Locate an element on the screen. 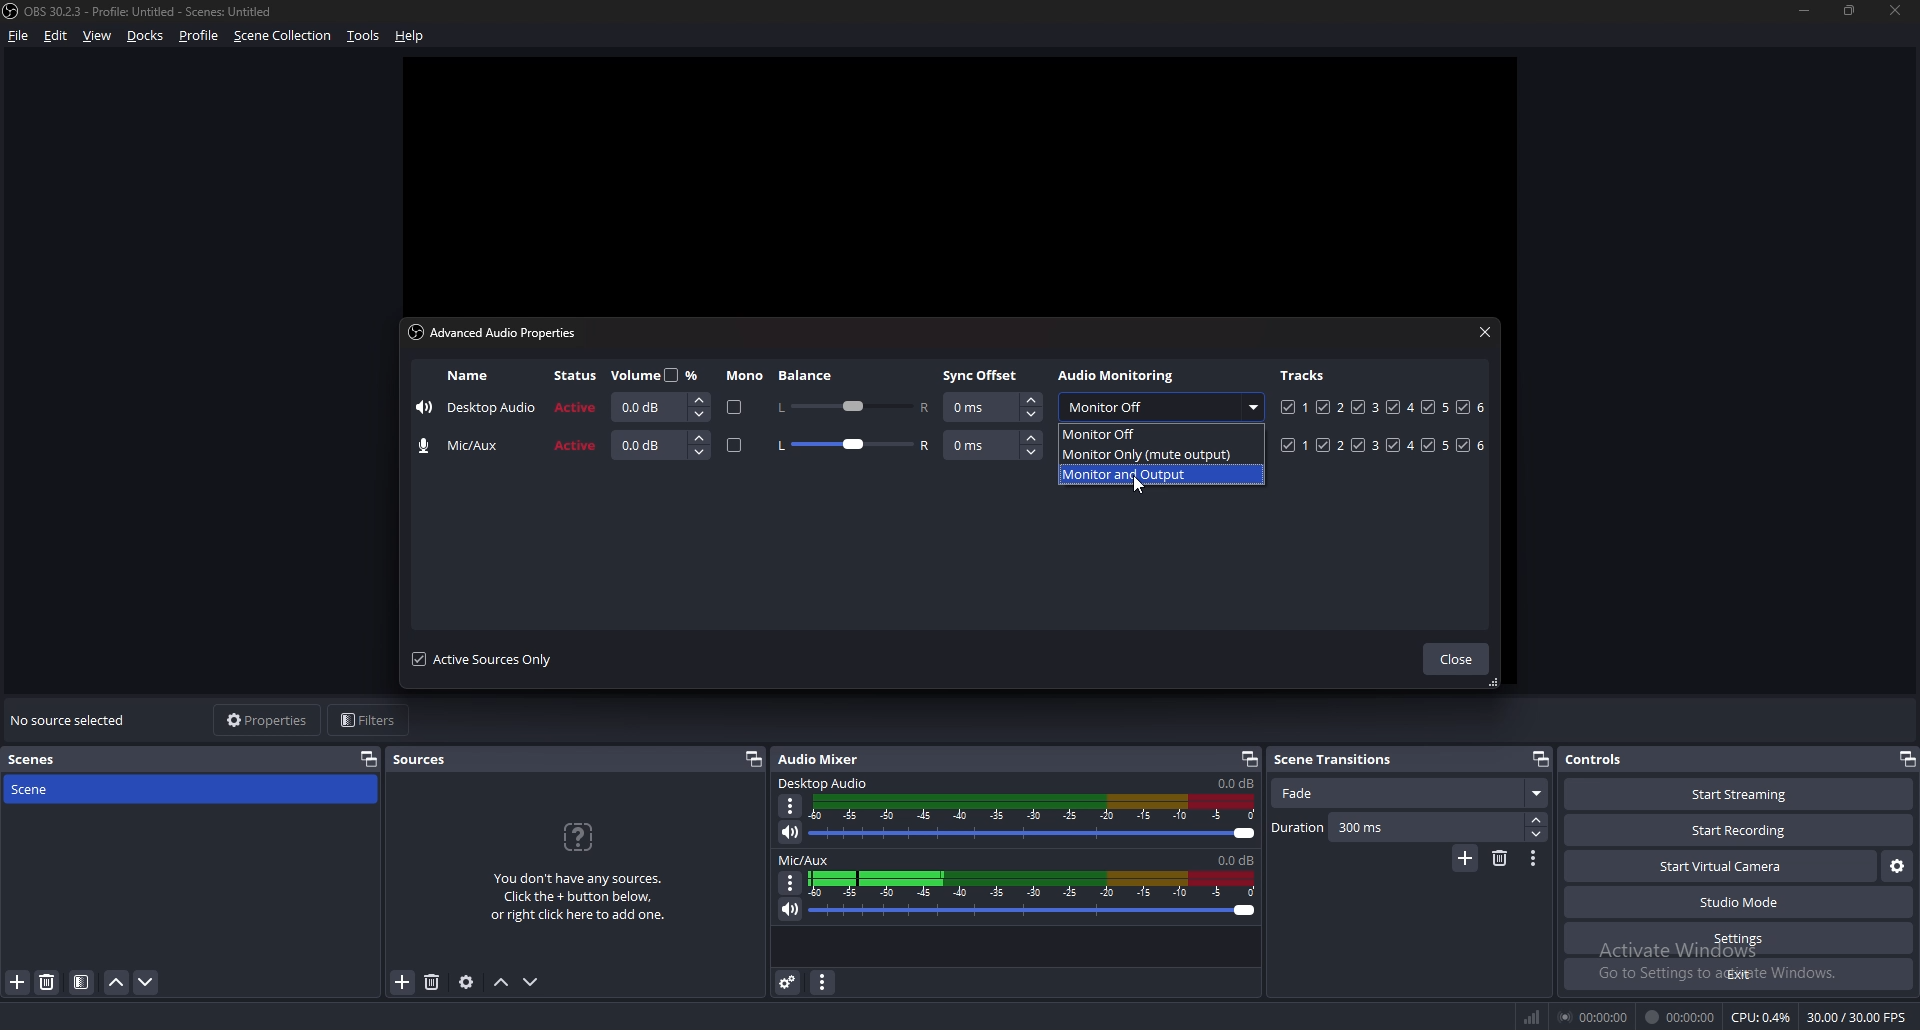 Image resolution: width=1920 pixels, height=1030 pixels. tracks is located at coordinates (1383, 406).